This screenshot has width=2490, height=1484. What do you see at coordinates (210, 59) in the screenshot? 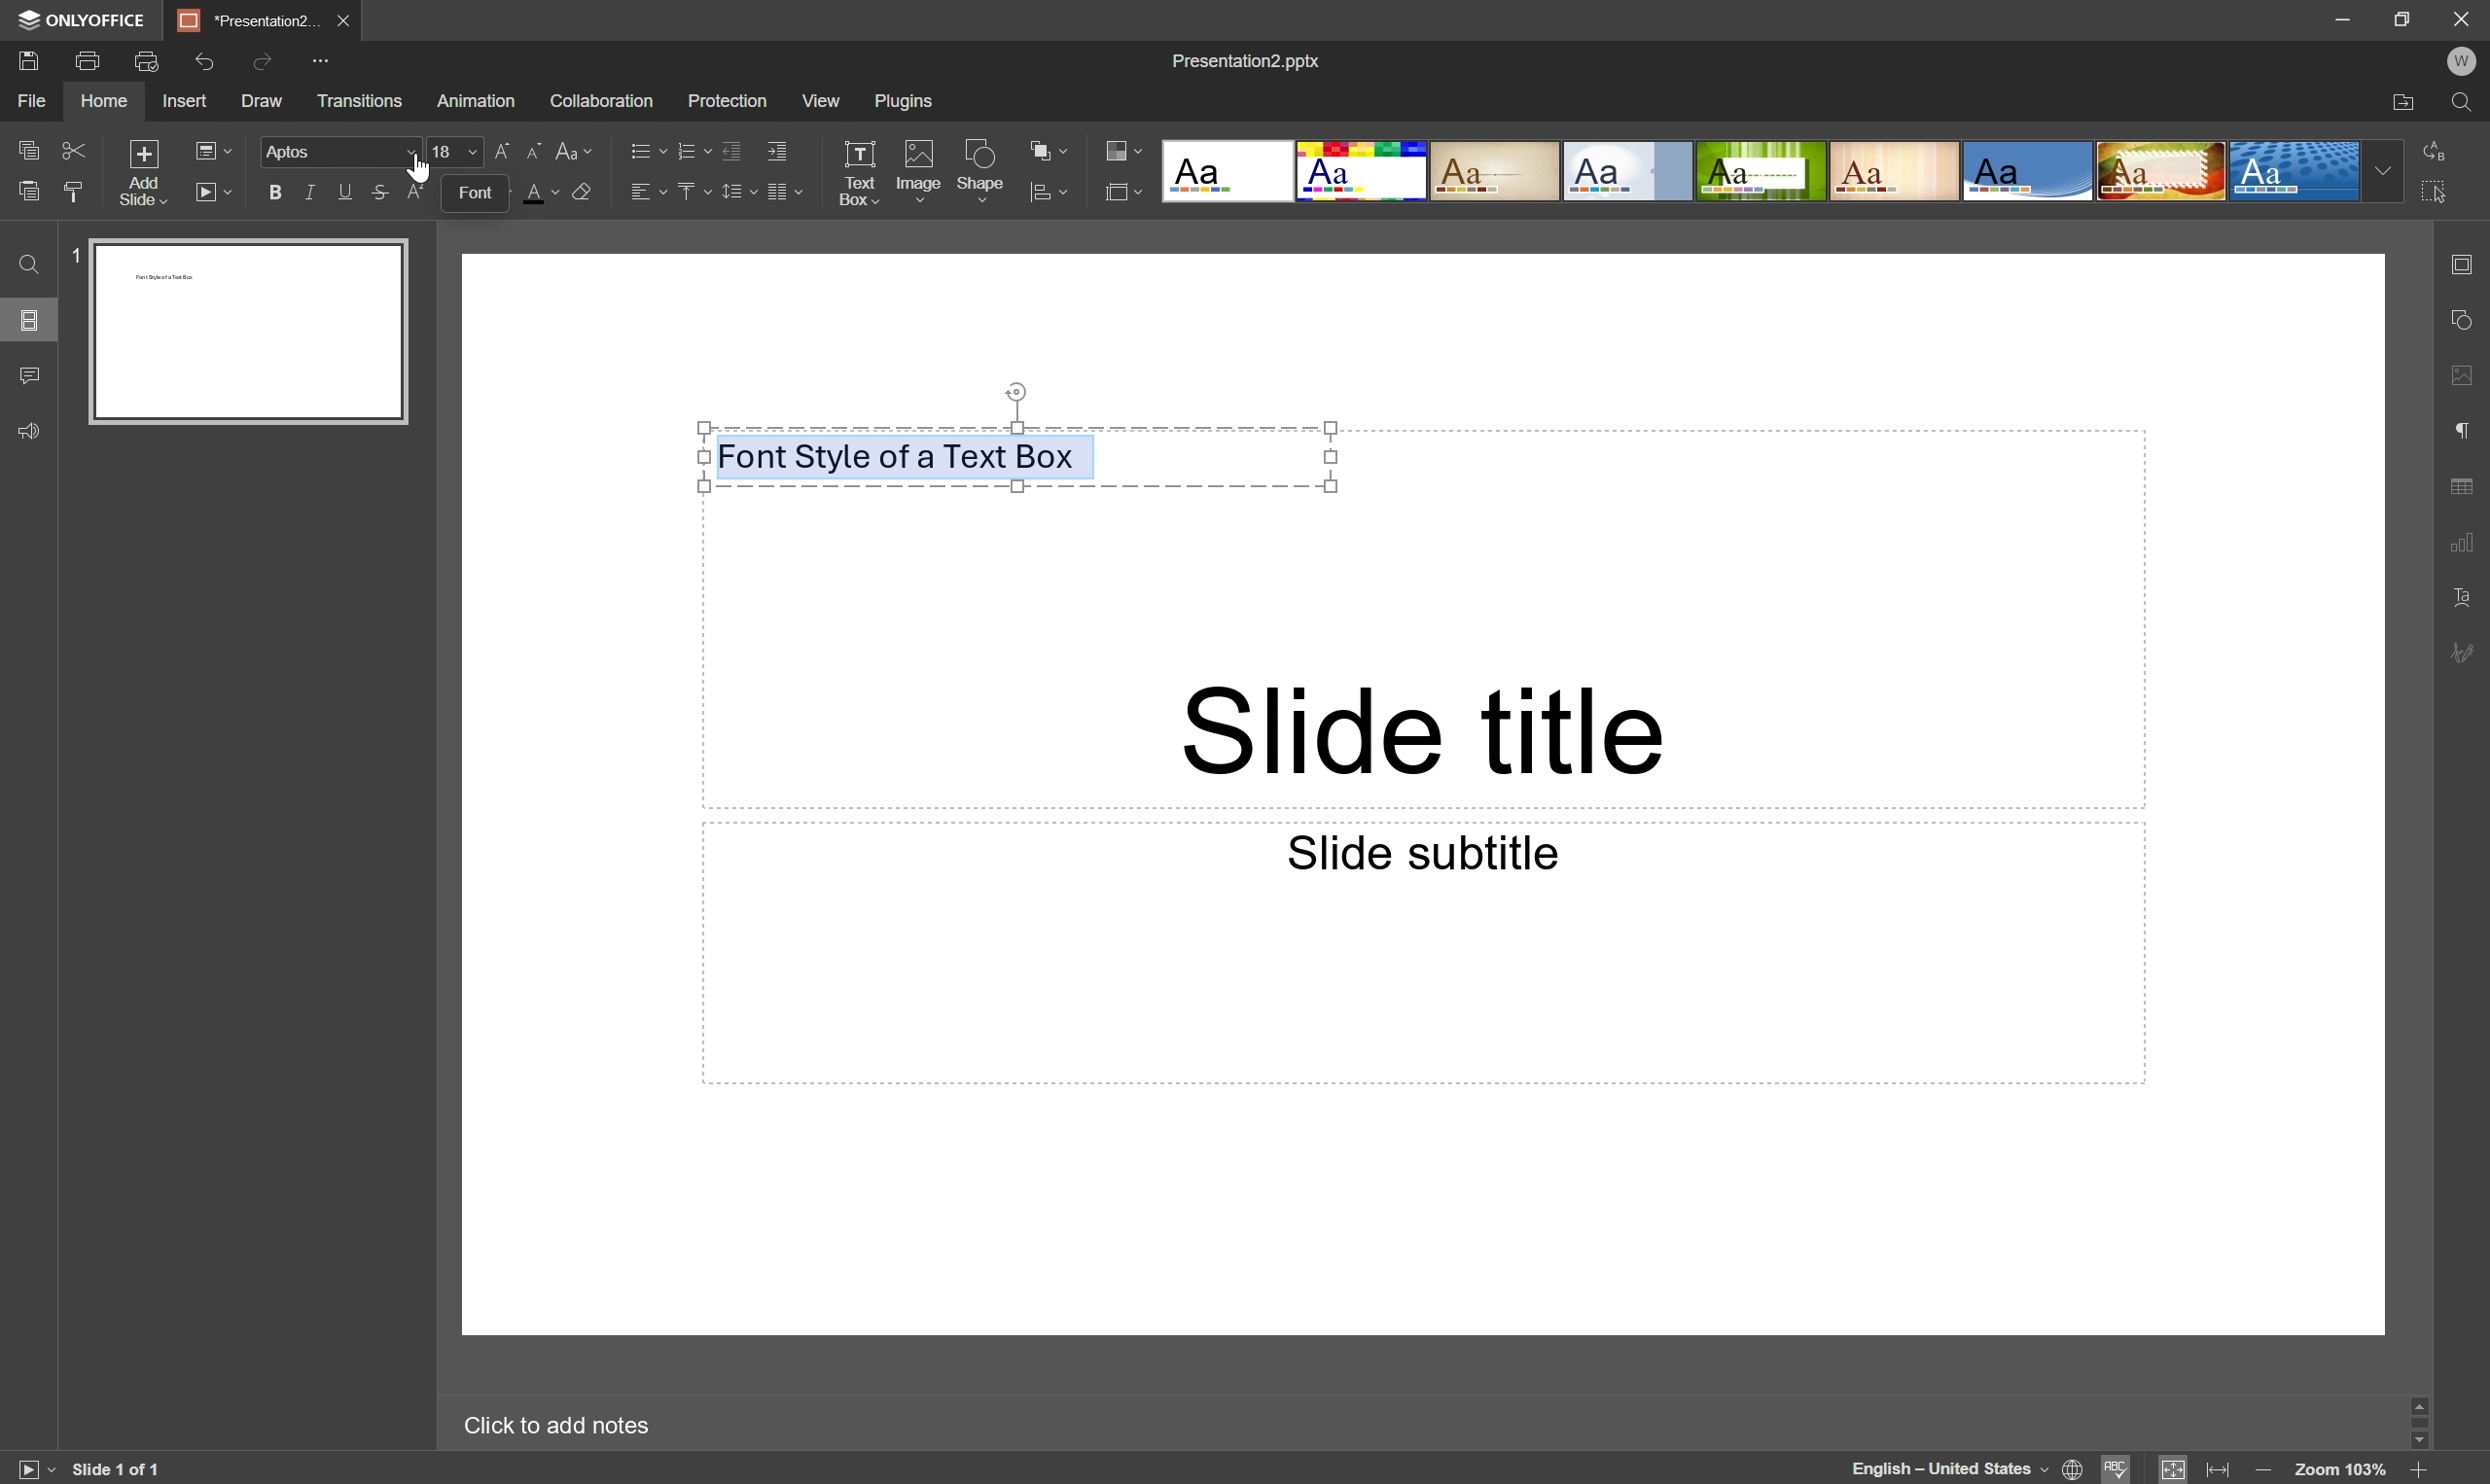
I see `Undo` at bounding box center [210, 59].